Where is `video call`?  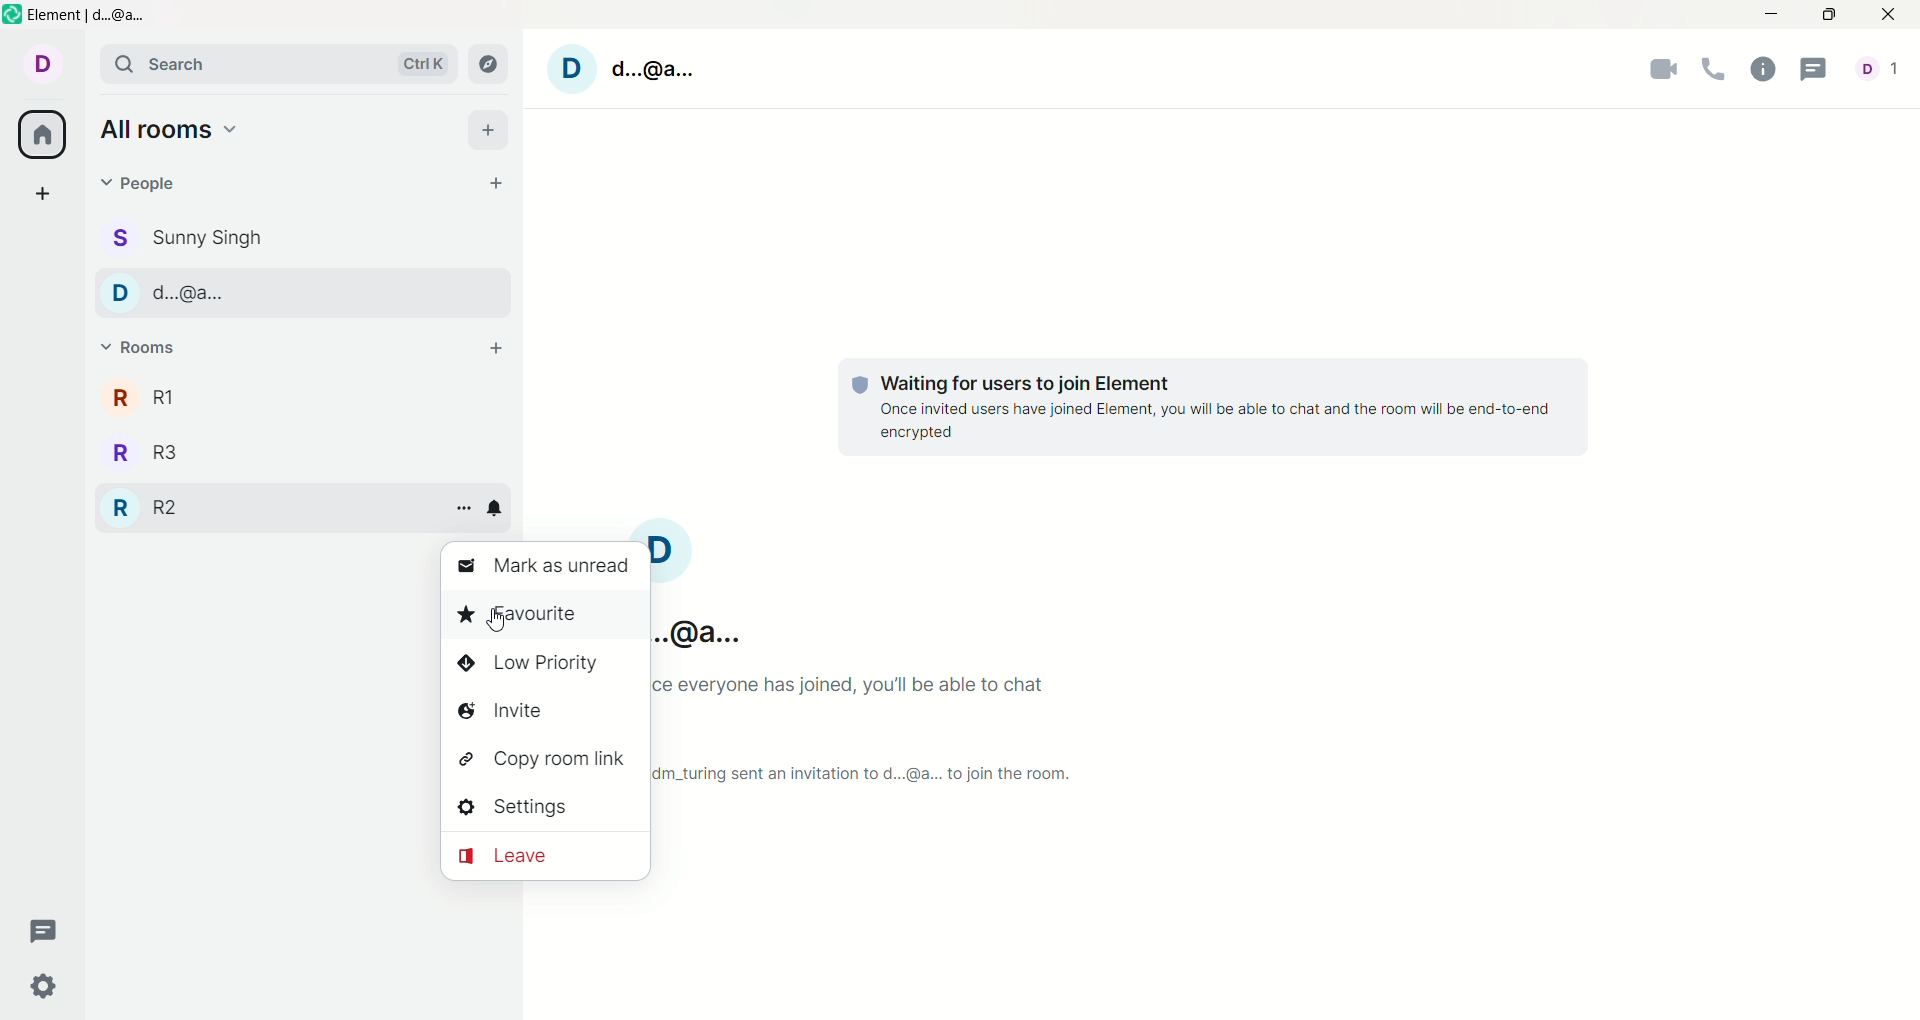 video call is located at coordinates (1664, 73).